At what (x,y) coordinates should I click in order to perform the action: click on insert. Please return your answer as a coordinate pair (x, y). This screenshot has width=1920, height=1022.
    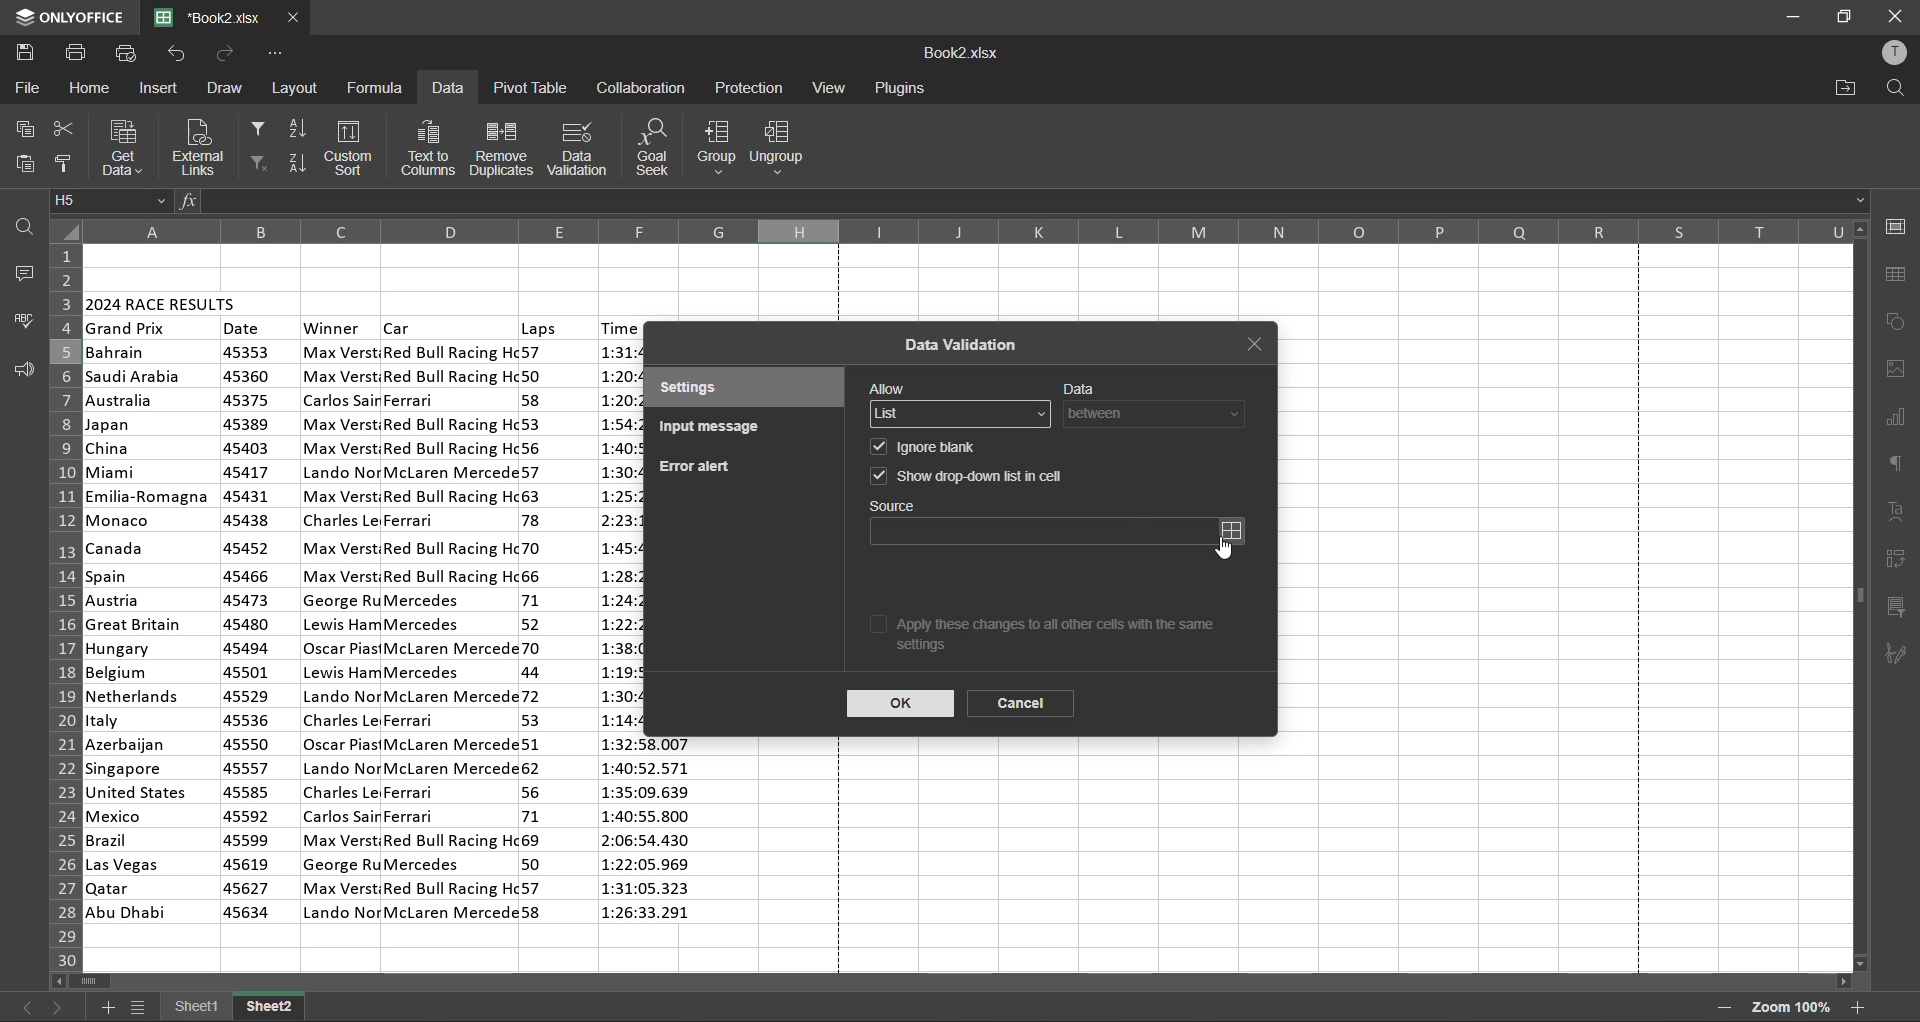
    Looking at the image, I should click on (162, 88).